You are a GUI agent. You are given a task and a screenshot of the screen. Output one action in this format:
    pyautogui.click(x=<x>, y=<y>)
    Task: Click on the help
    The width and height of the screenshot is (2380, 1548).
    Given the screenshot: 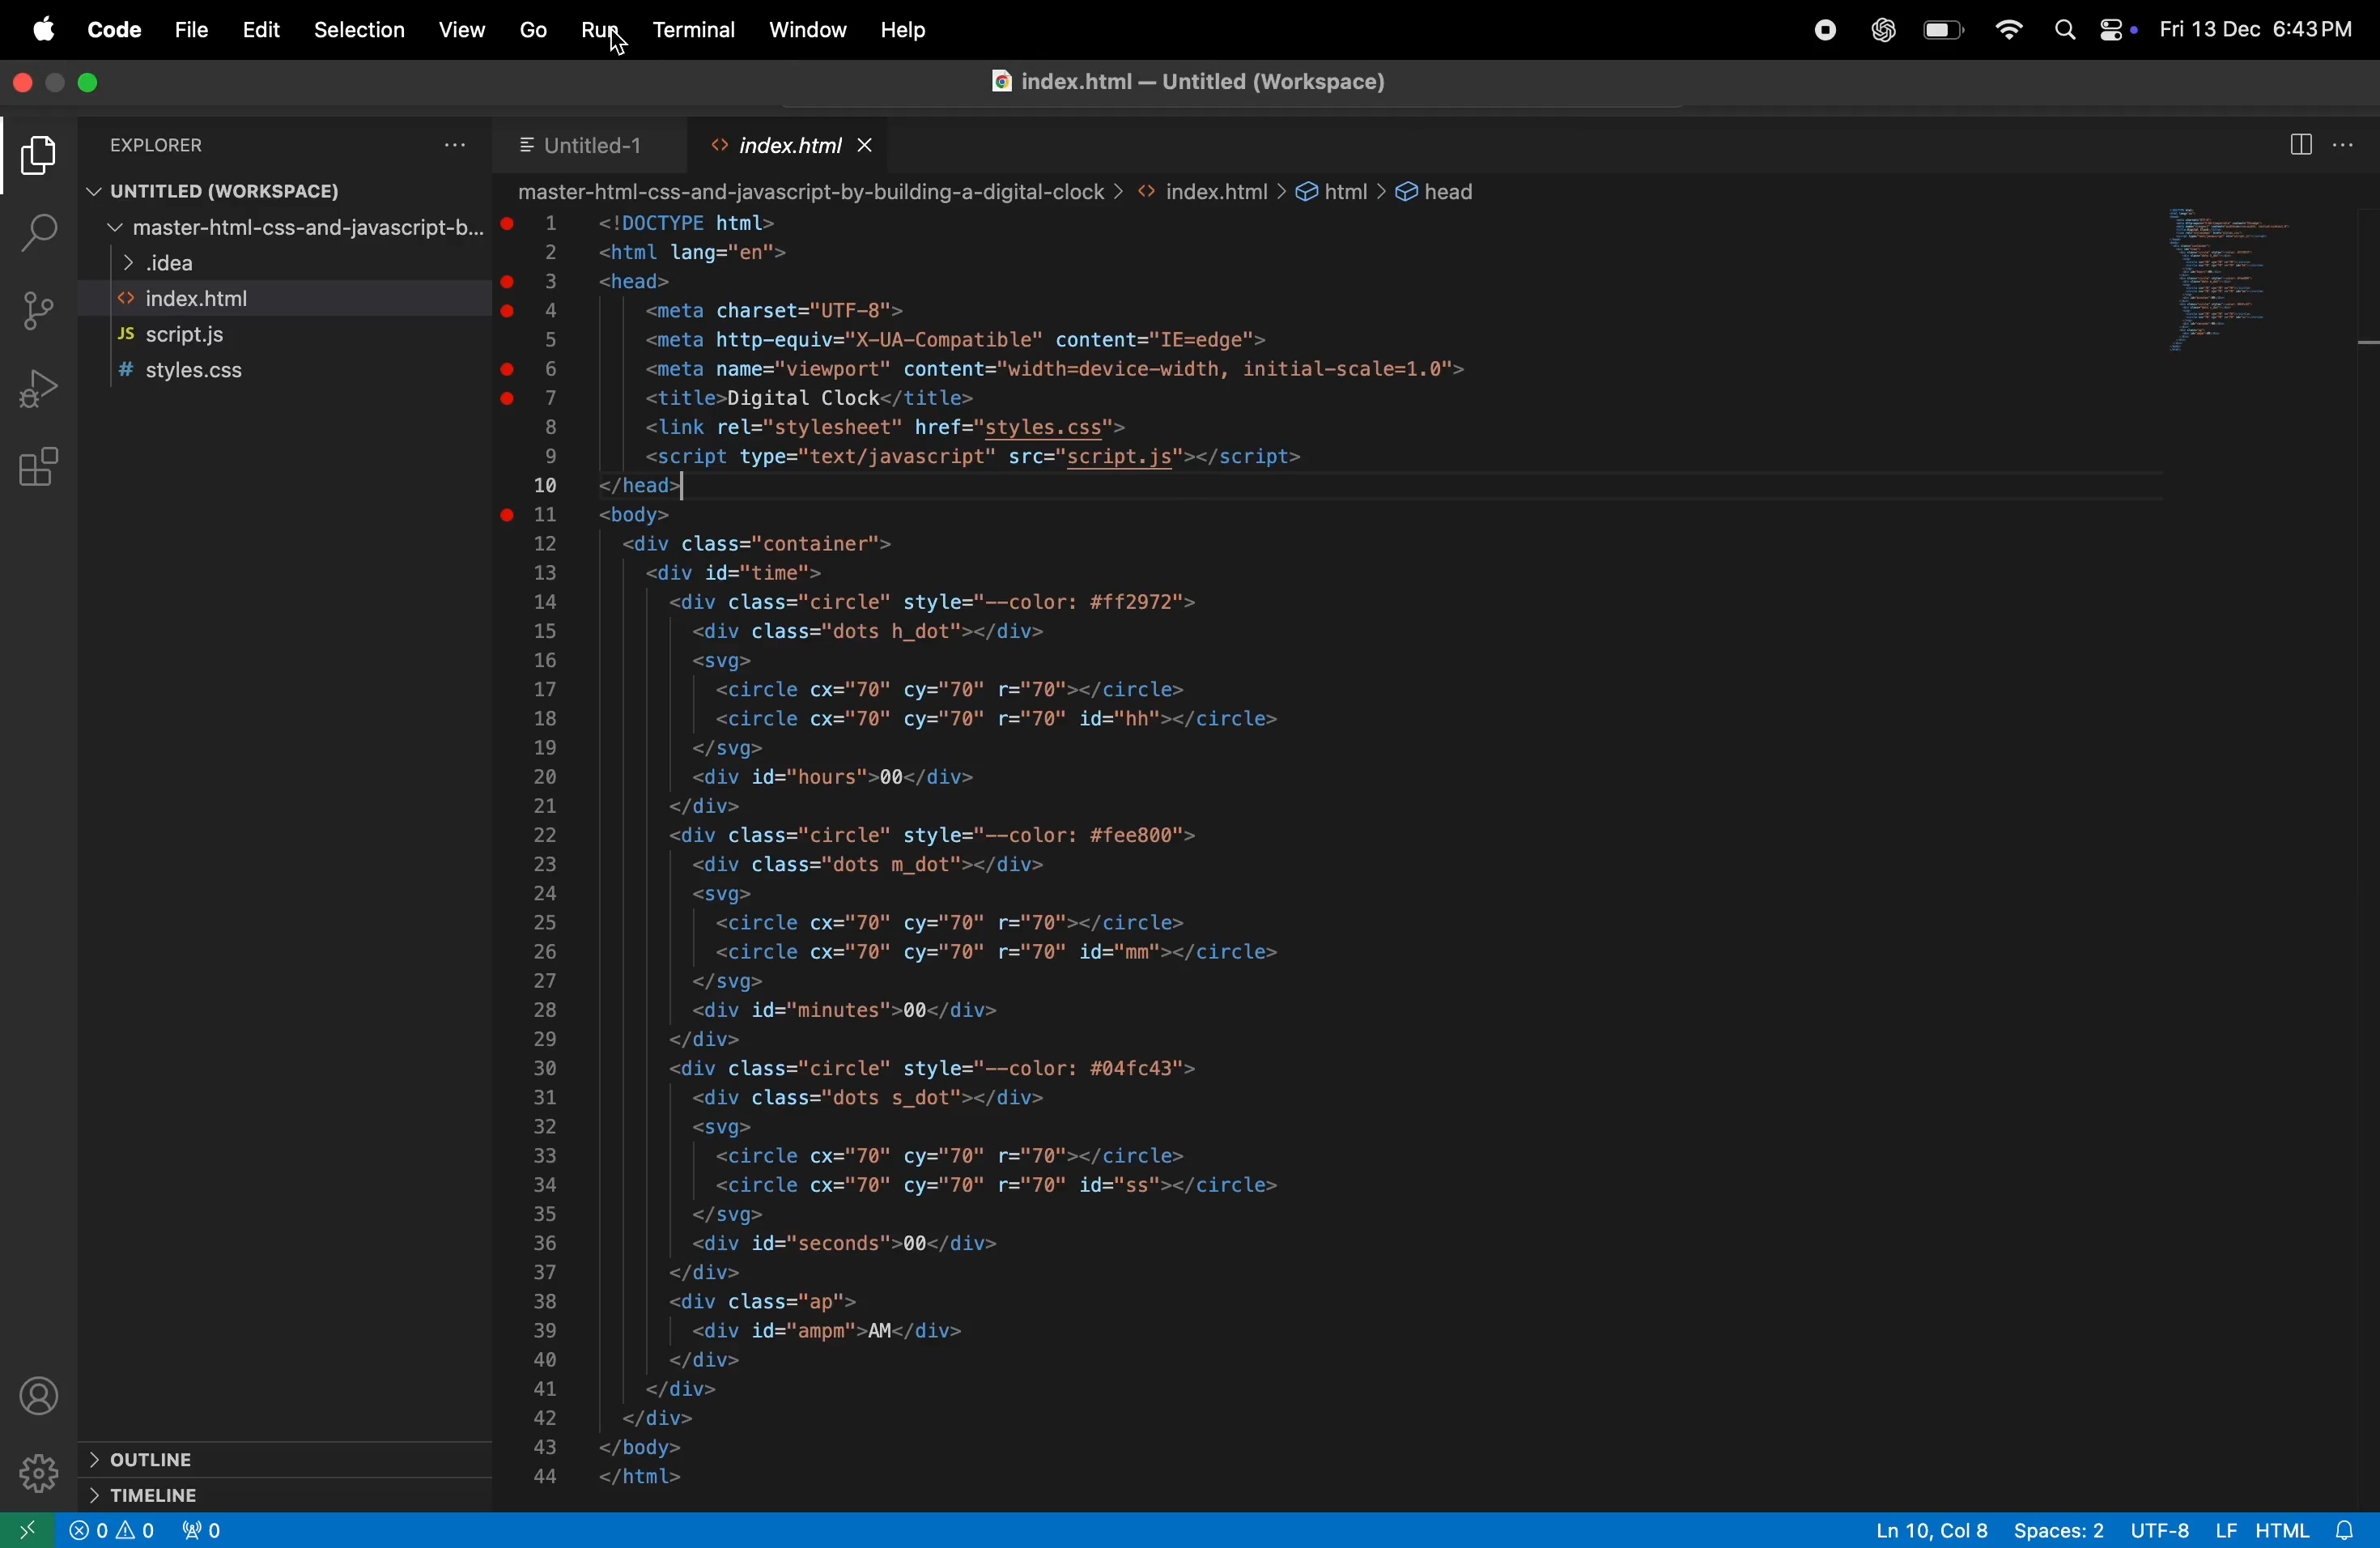 What is the action you would take?
    pyautogui.click(x=914, y=30)
    